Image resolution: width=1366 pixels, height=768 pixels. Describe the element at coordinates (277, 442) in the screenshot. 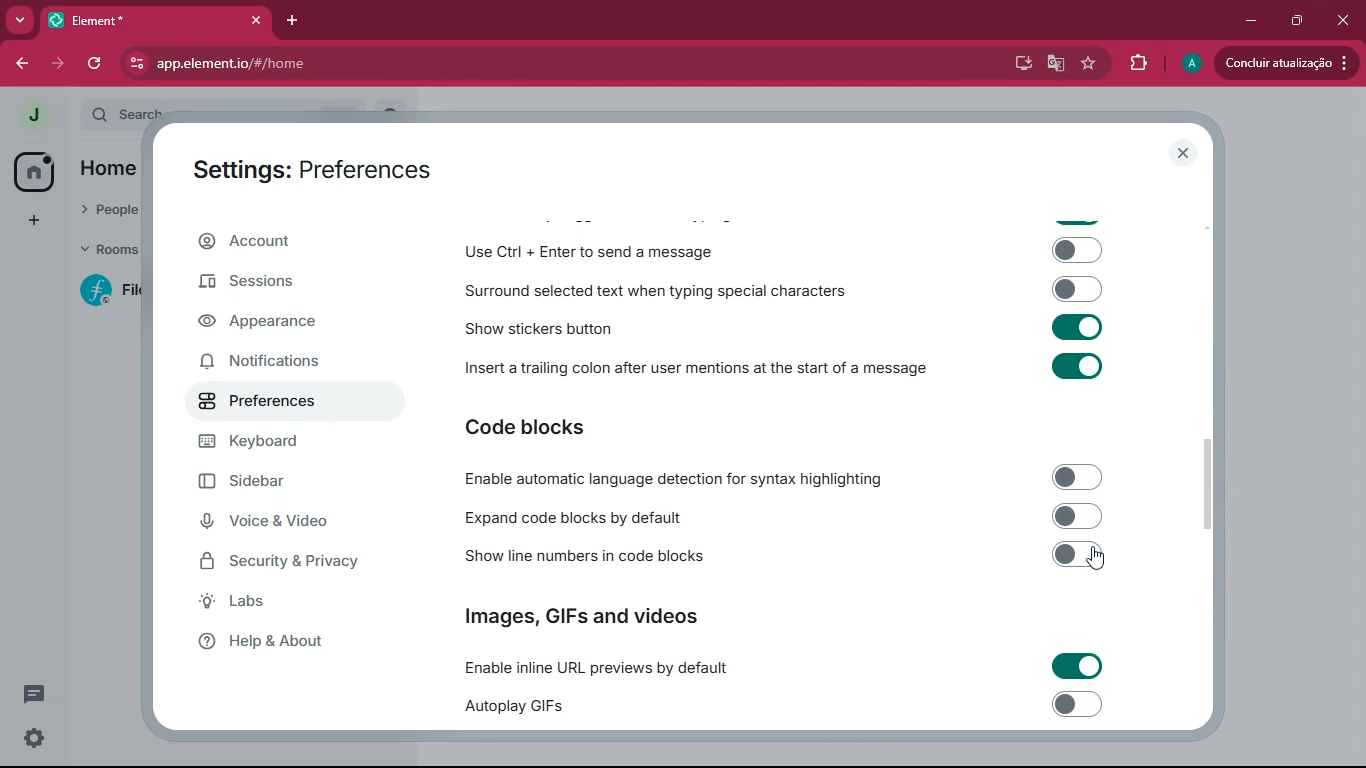

I see `keyboard` at that location.